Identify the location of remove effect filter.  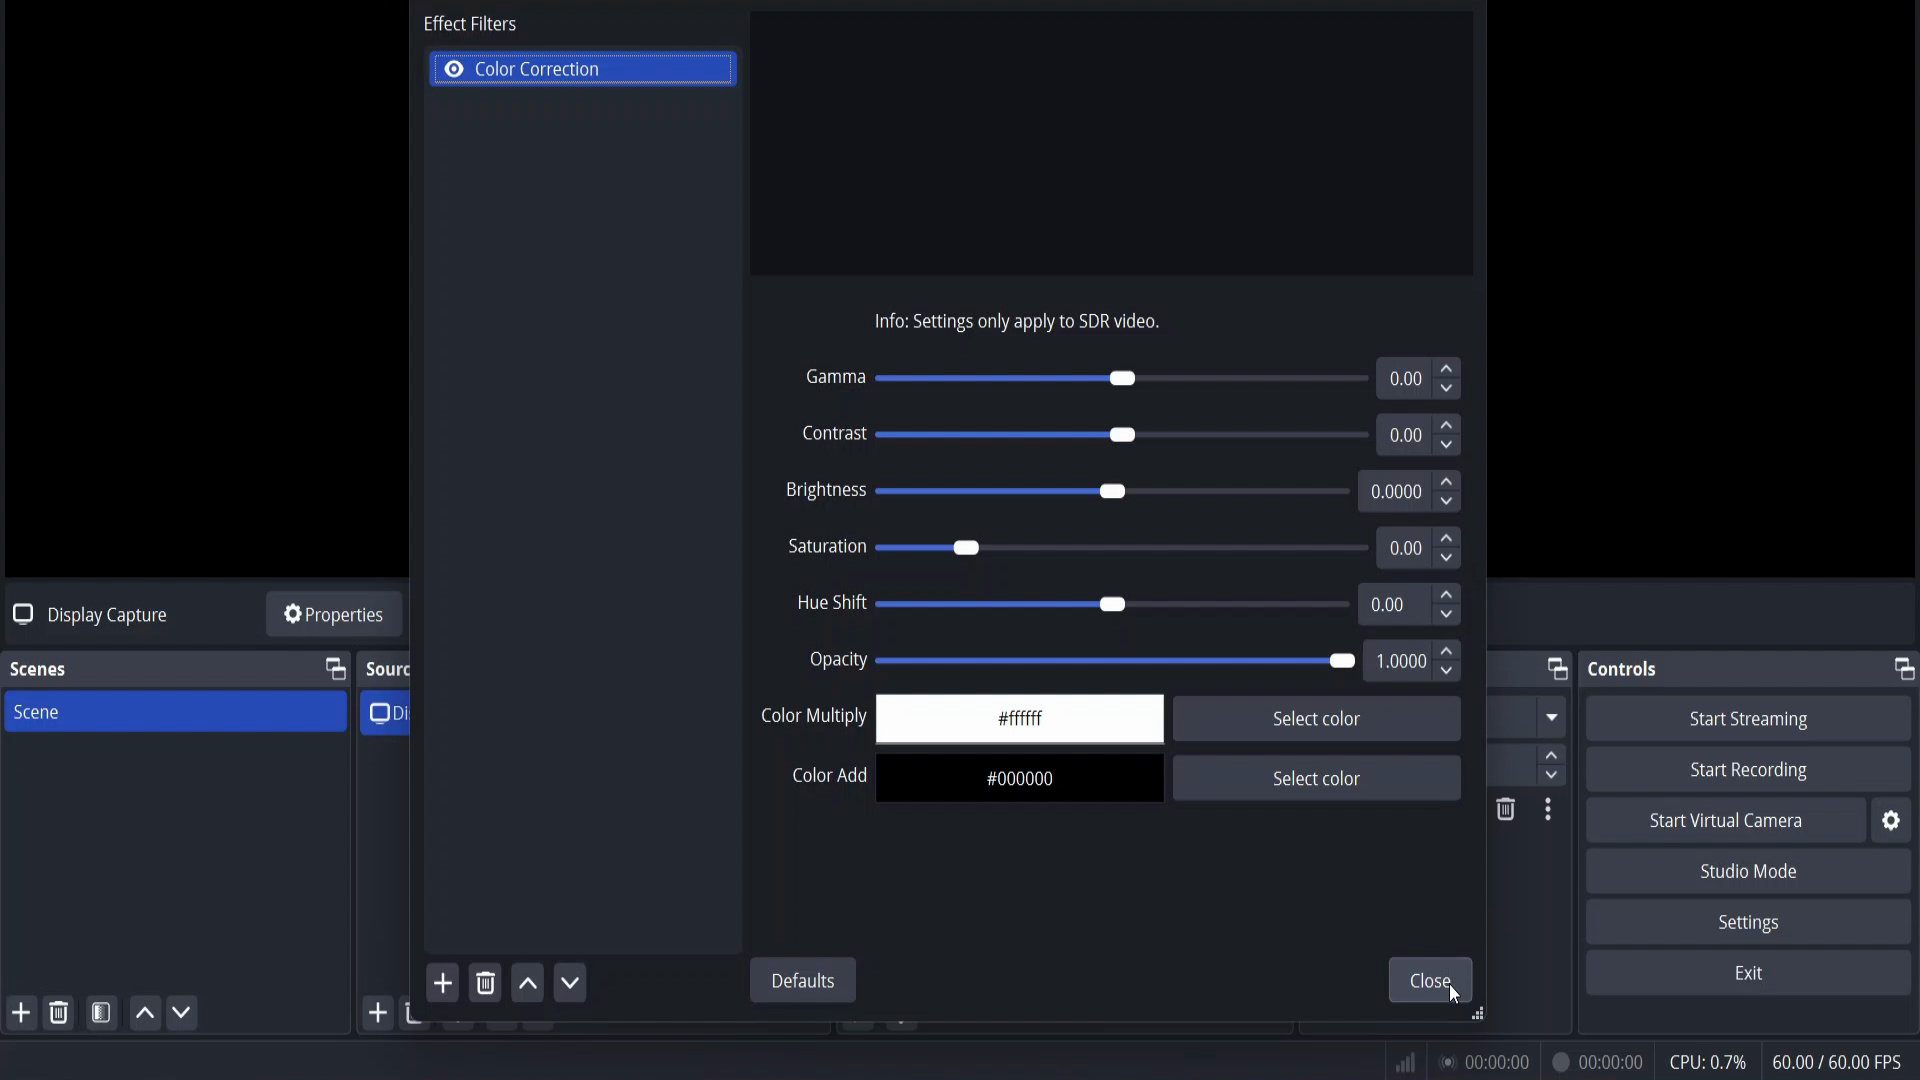
(485, 982).